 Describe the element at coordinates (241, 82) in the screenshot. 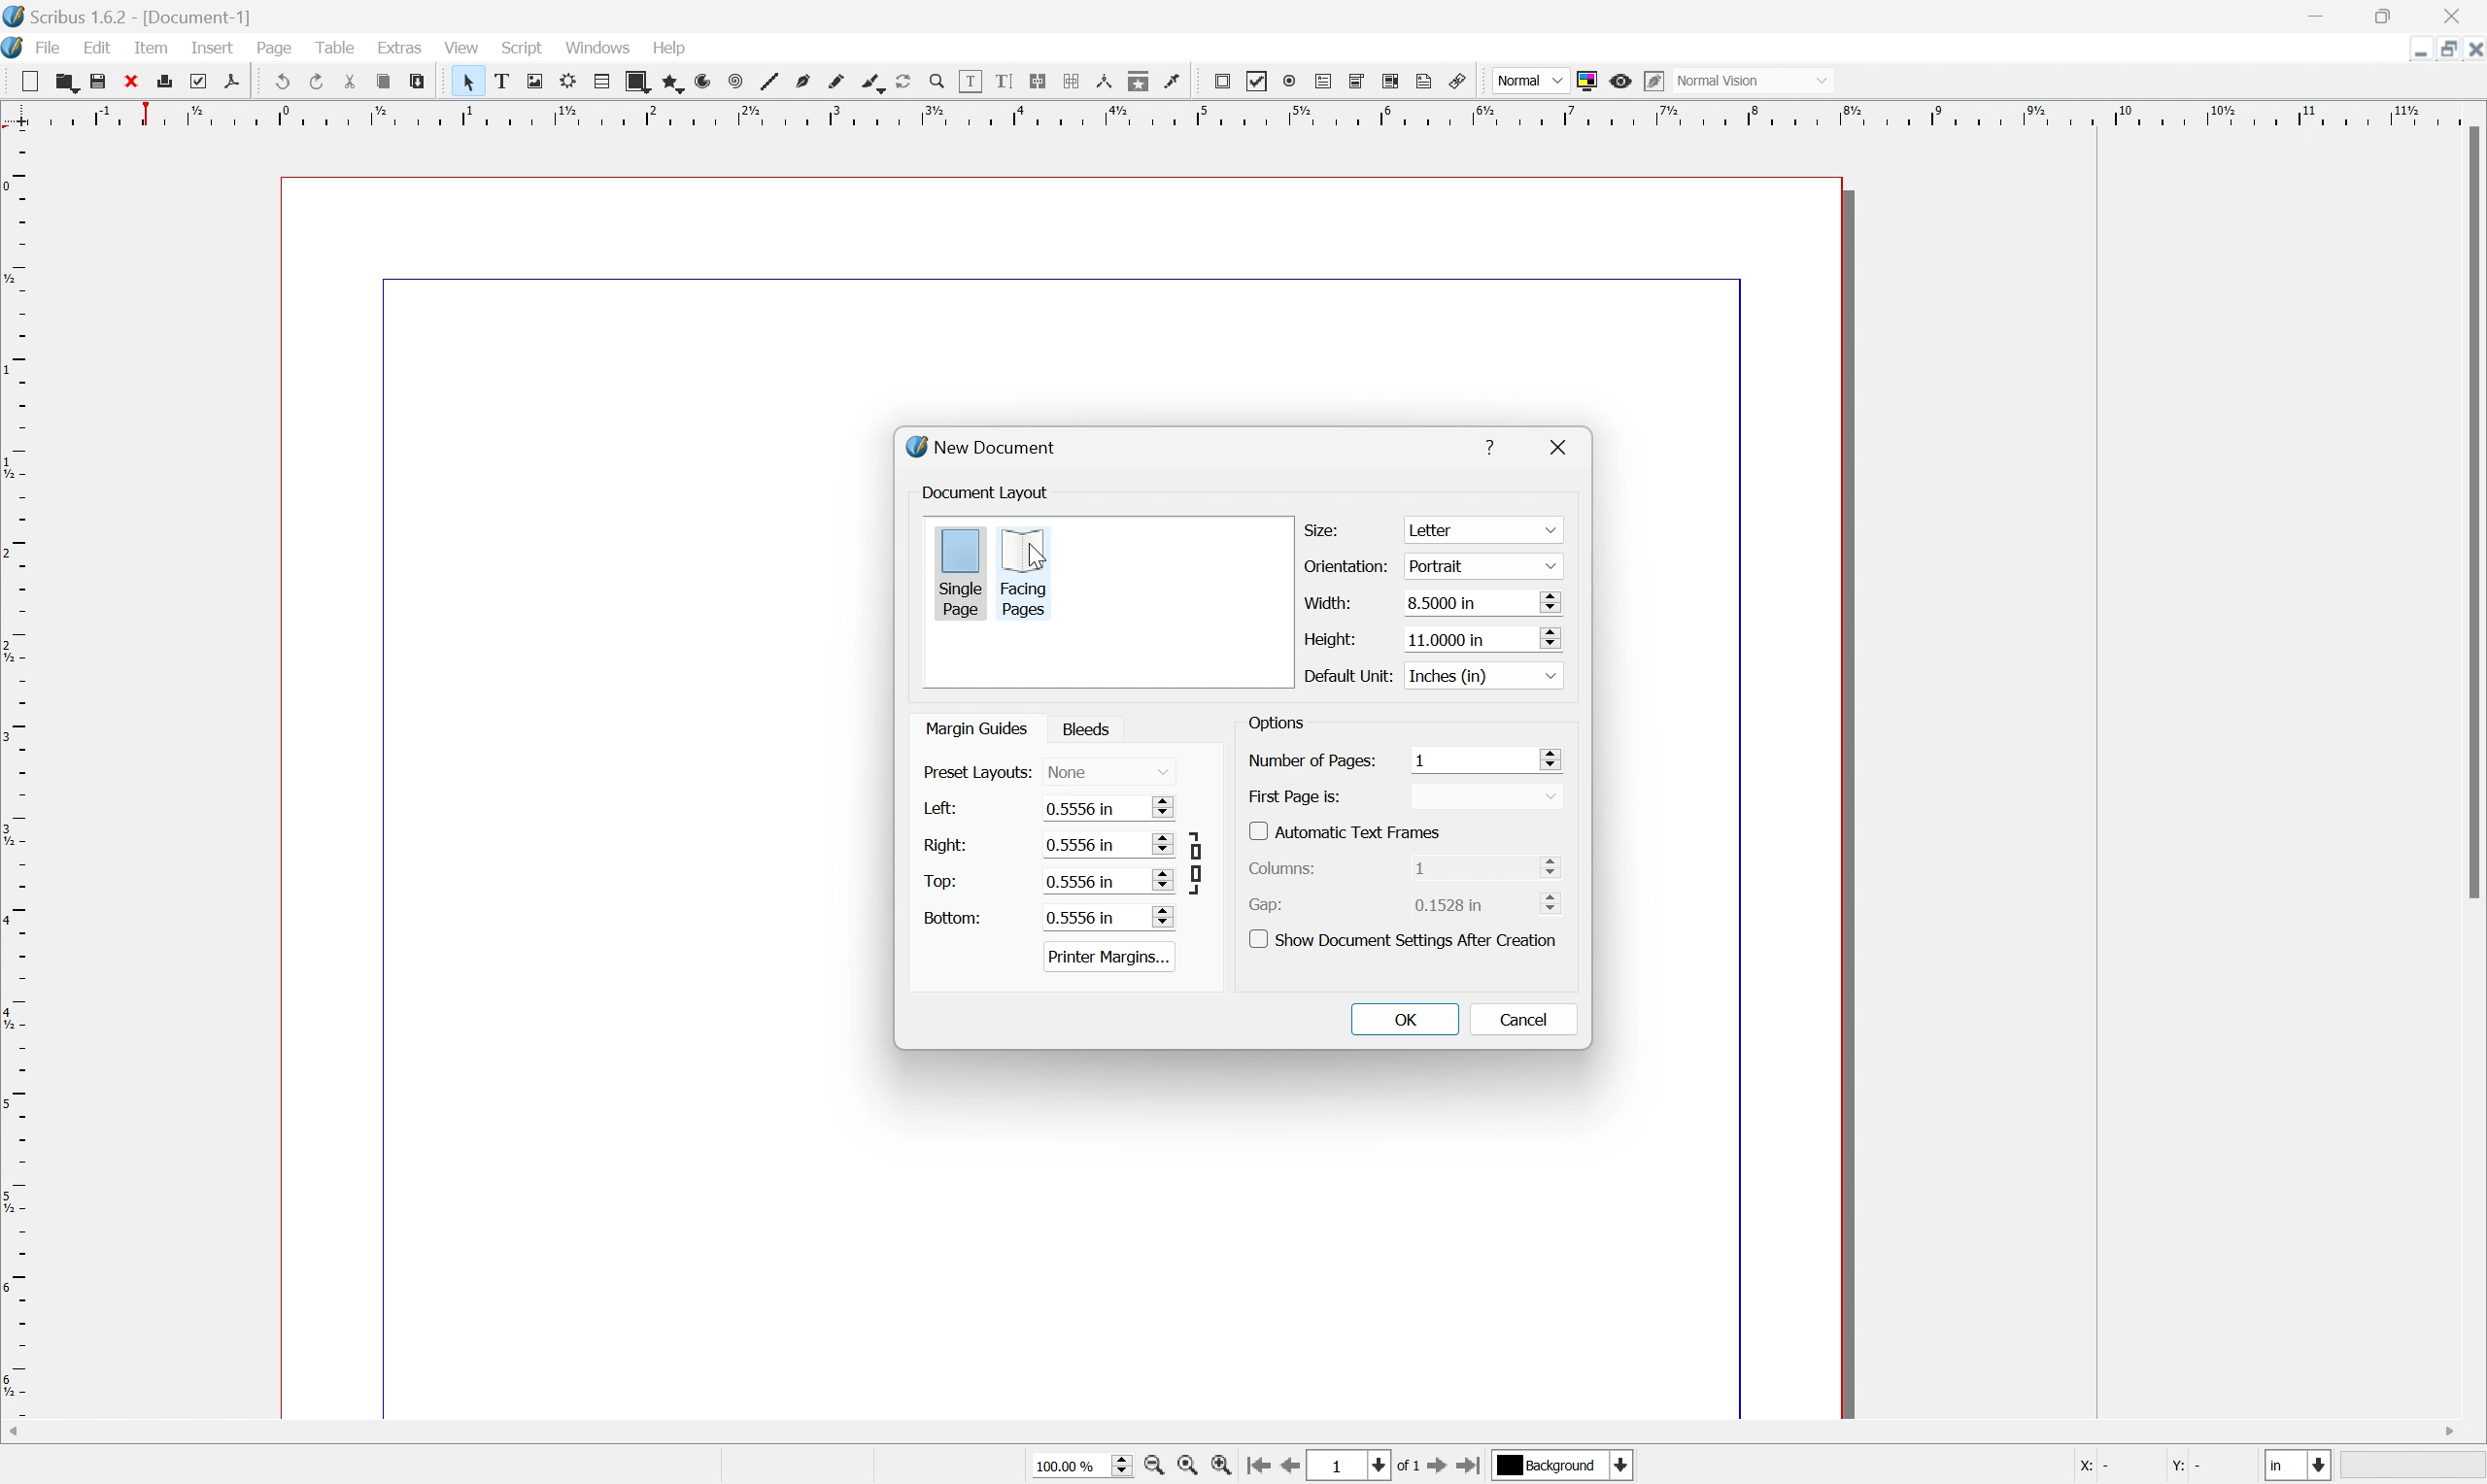

I see `Save as PDF` at that location.